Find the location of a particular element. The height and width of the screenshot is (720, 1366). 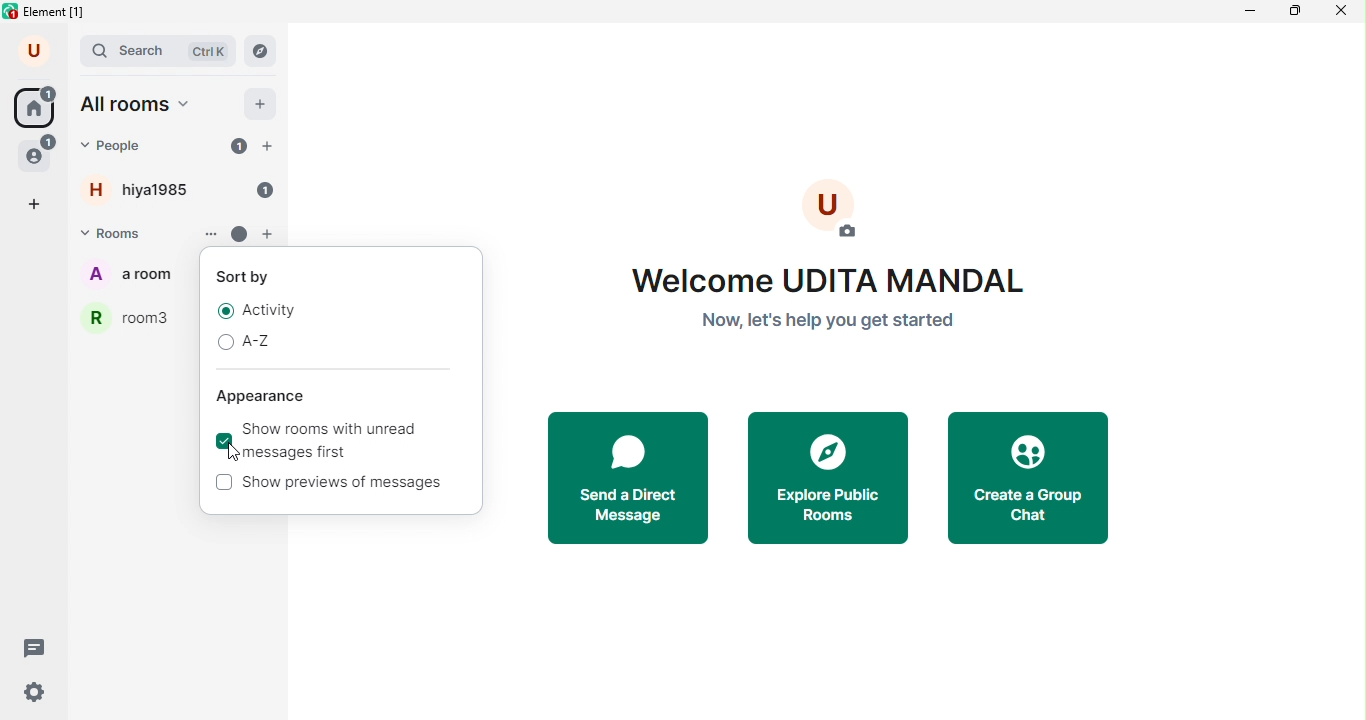

sort by is located at coordinates (249, 278).